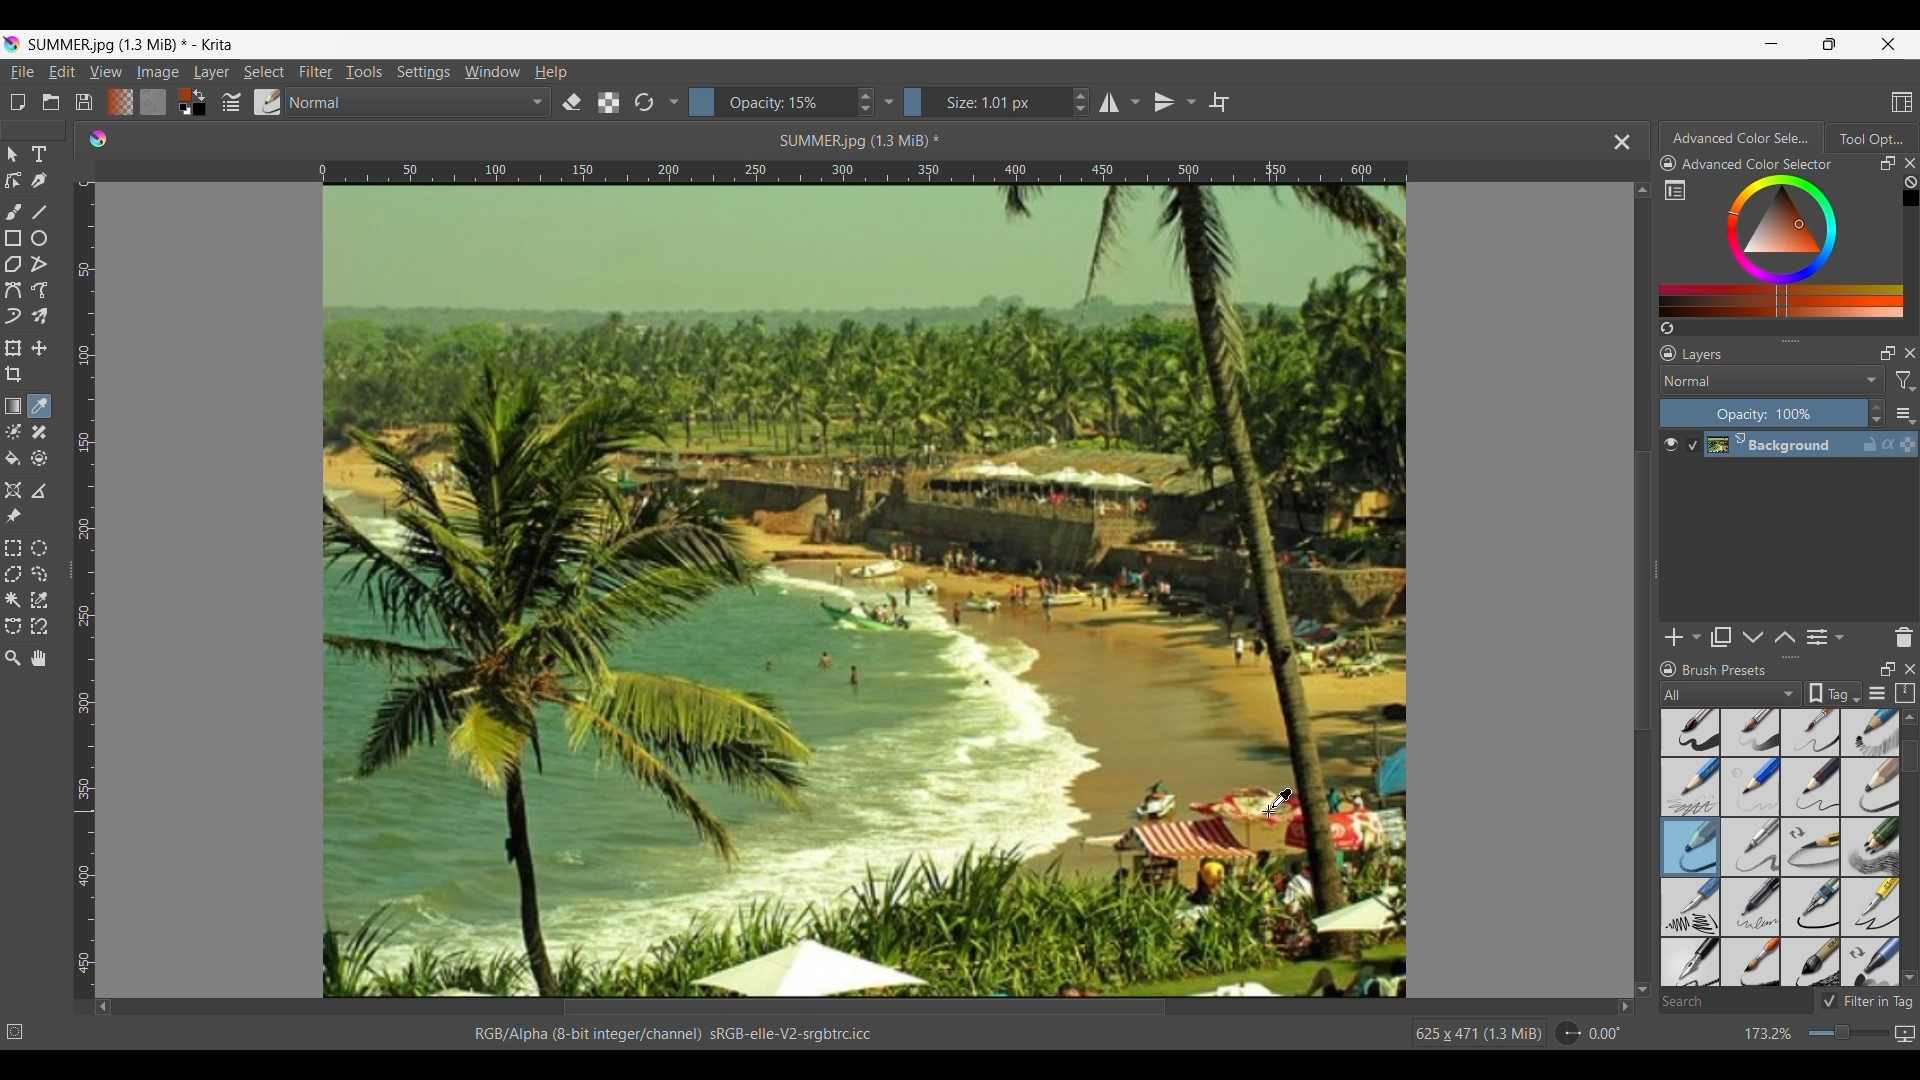 This screenshot has width=1920, height=1080. Describe the element at coordinates (1163, 102) in the screenshot. I see `Vertical mirror tool` at that location.